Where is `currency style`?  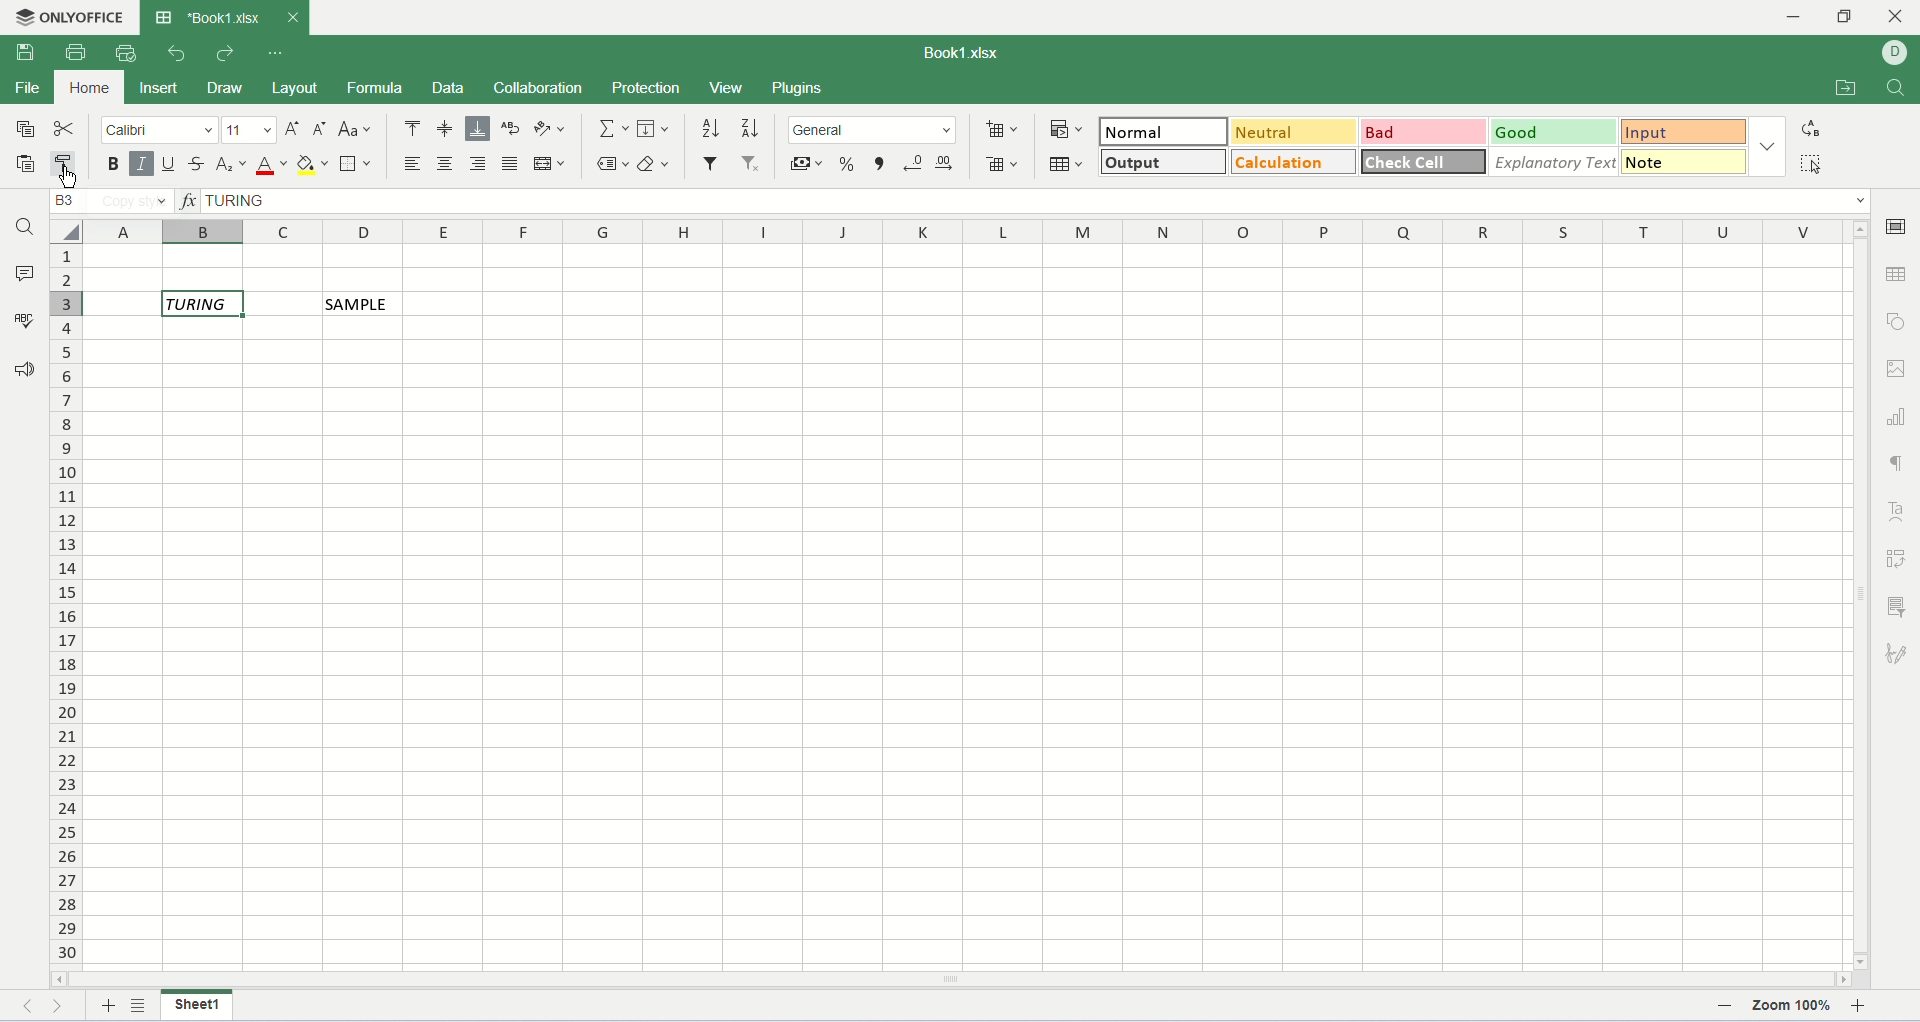
currency style is located at coordinates (807, 167).